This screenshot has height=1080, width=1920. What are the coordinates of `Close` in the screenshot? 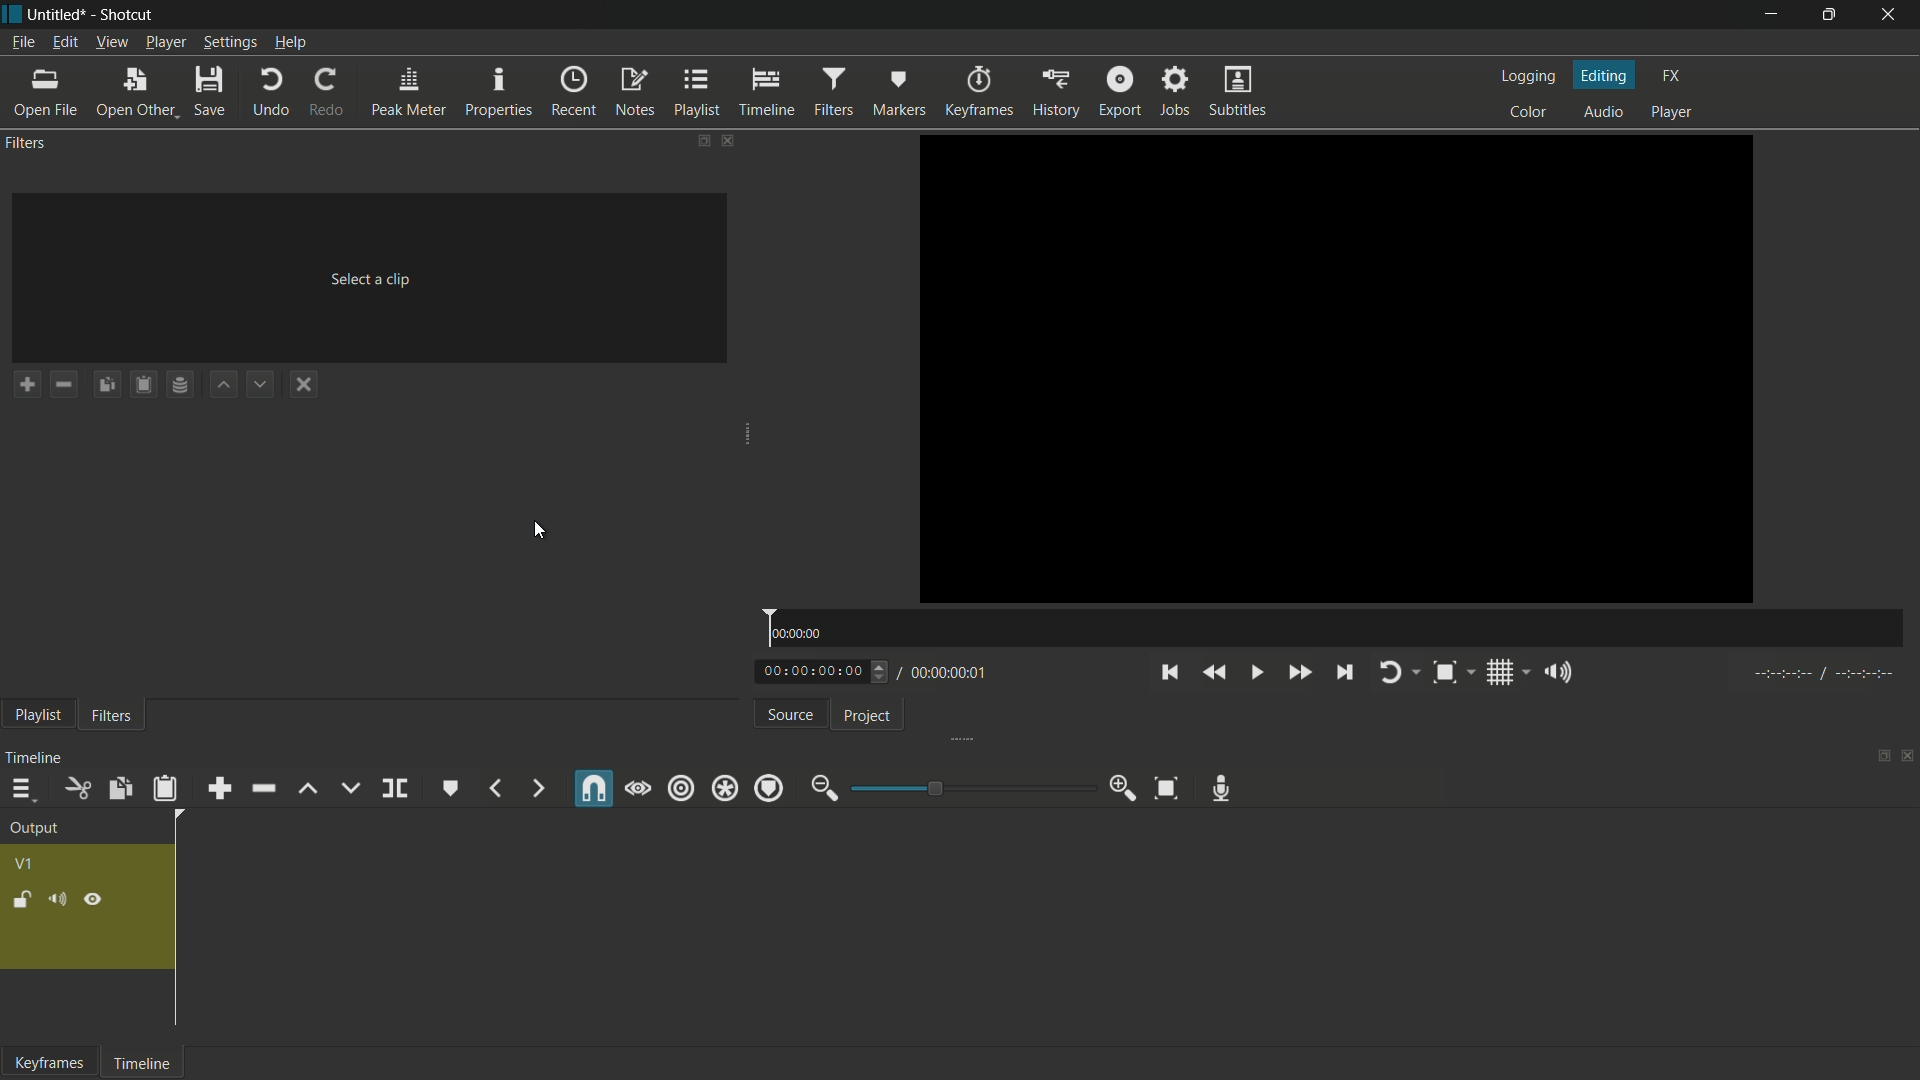 It's located at (1891, 15).